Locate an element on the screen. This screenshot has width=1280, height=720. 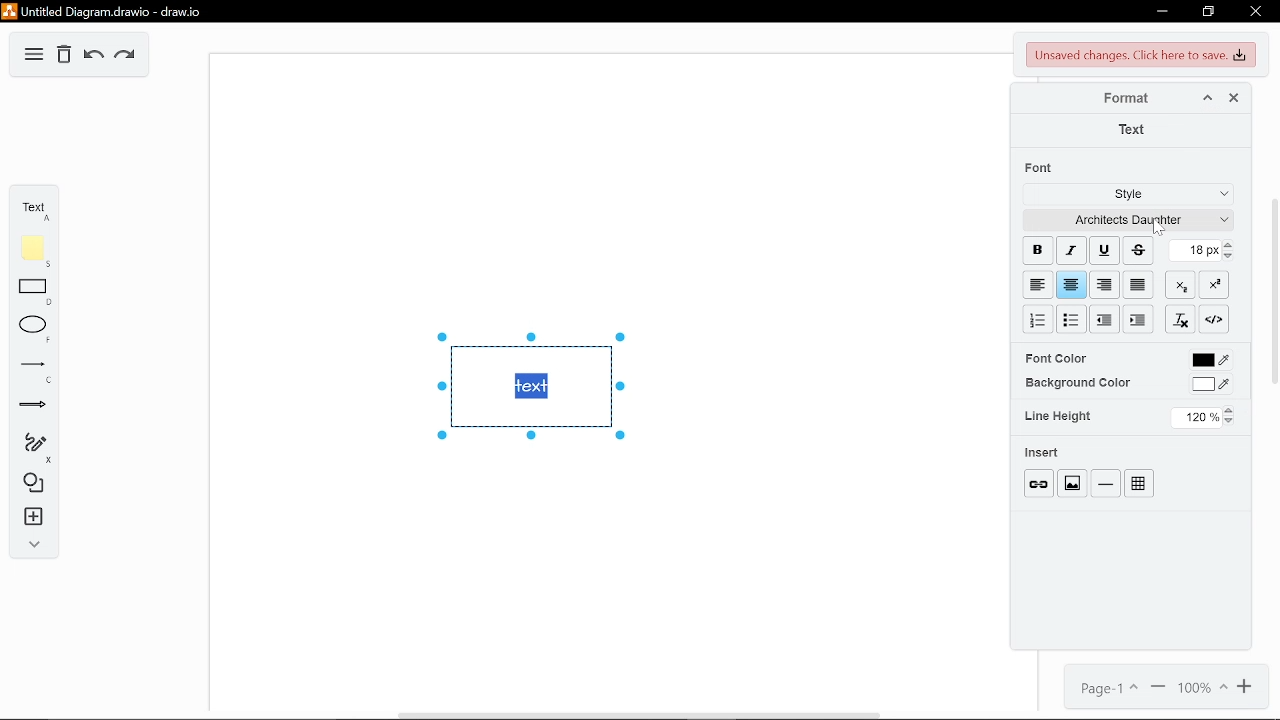
collapse is located at coordinates (30, 545).